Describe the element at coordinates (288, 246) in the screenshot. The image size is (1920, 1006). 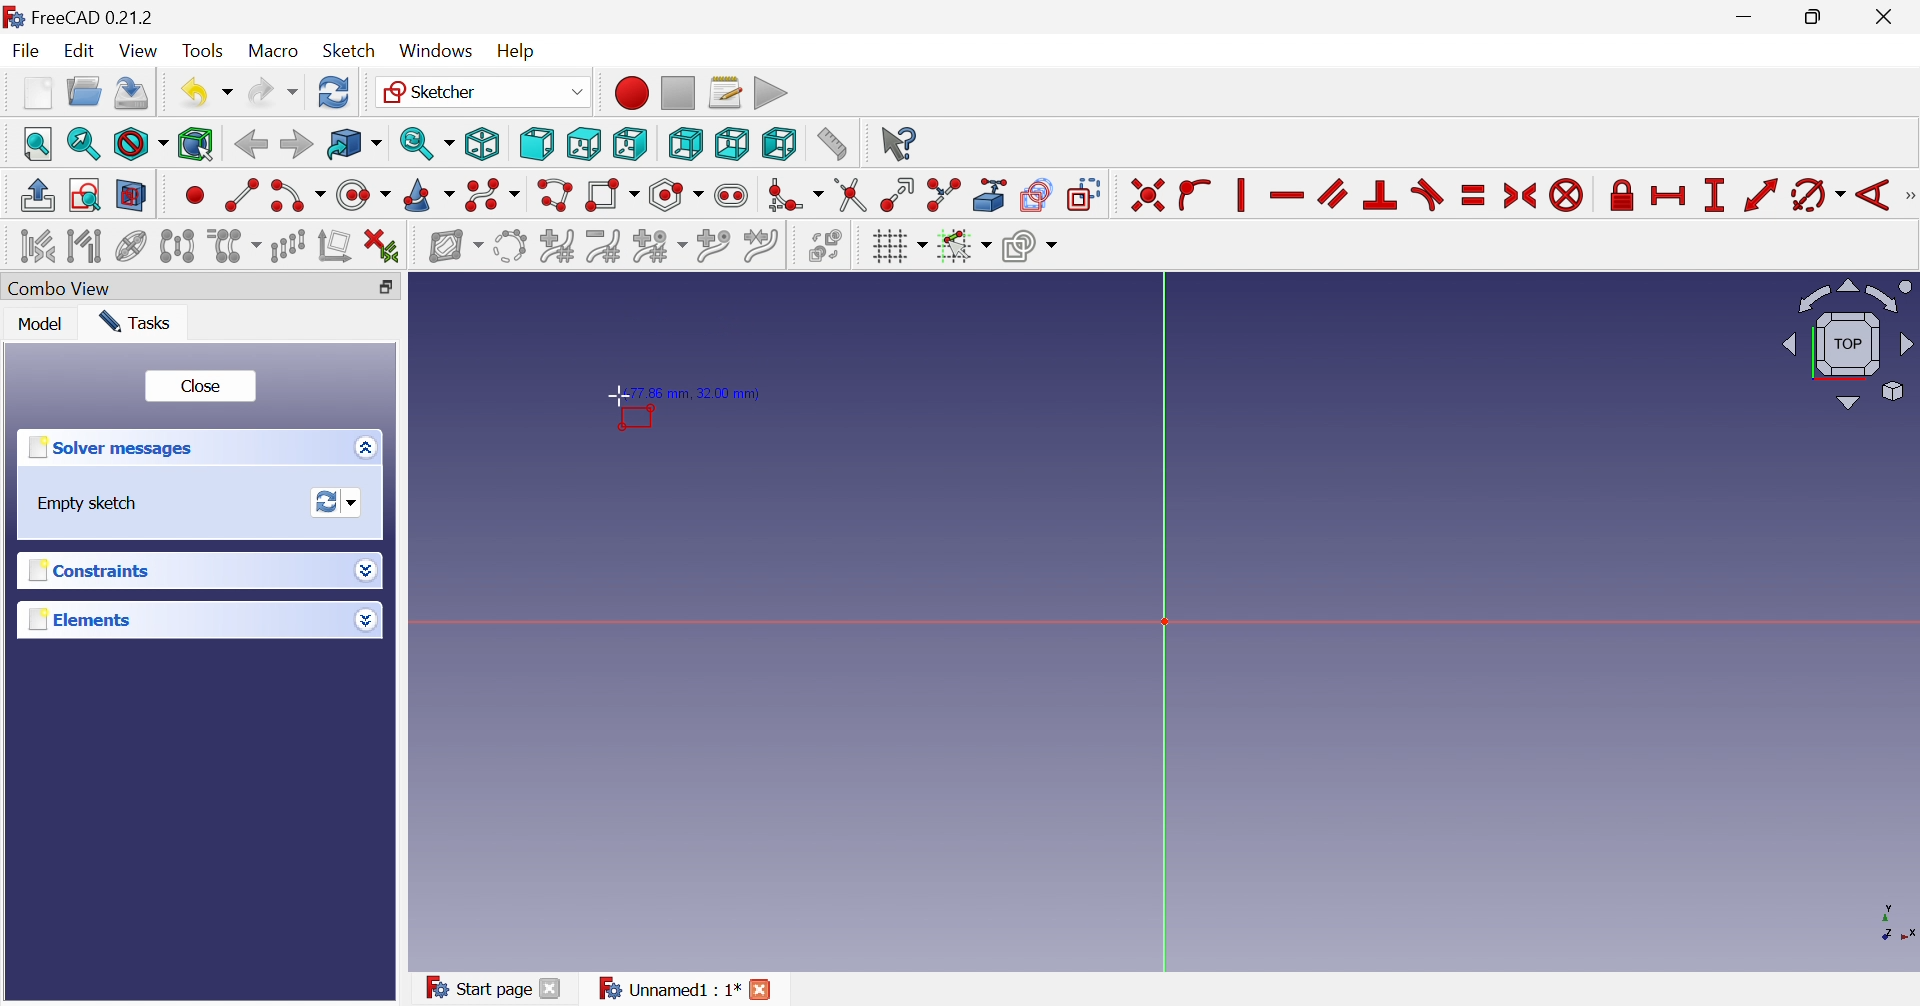
I see `Rectangular array` at that location.